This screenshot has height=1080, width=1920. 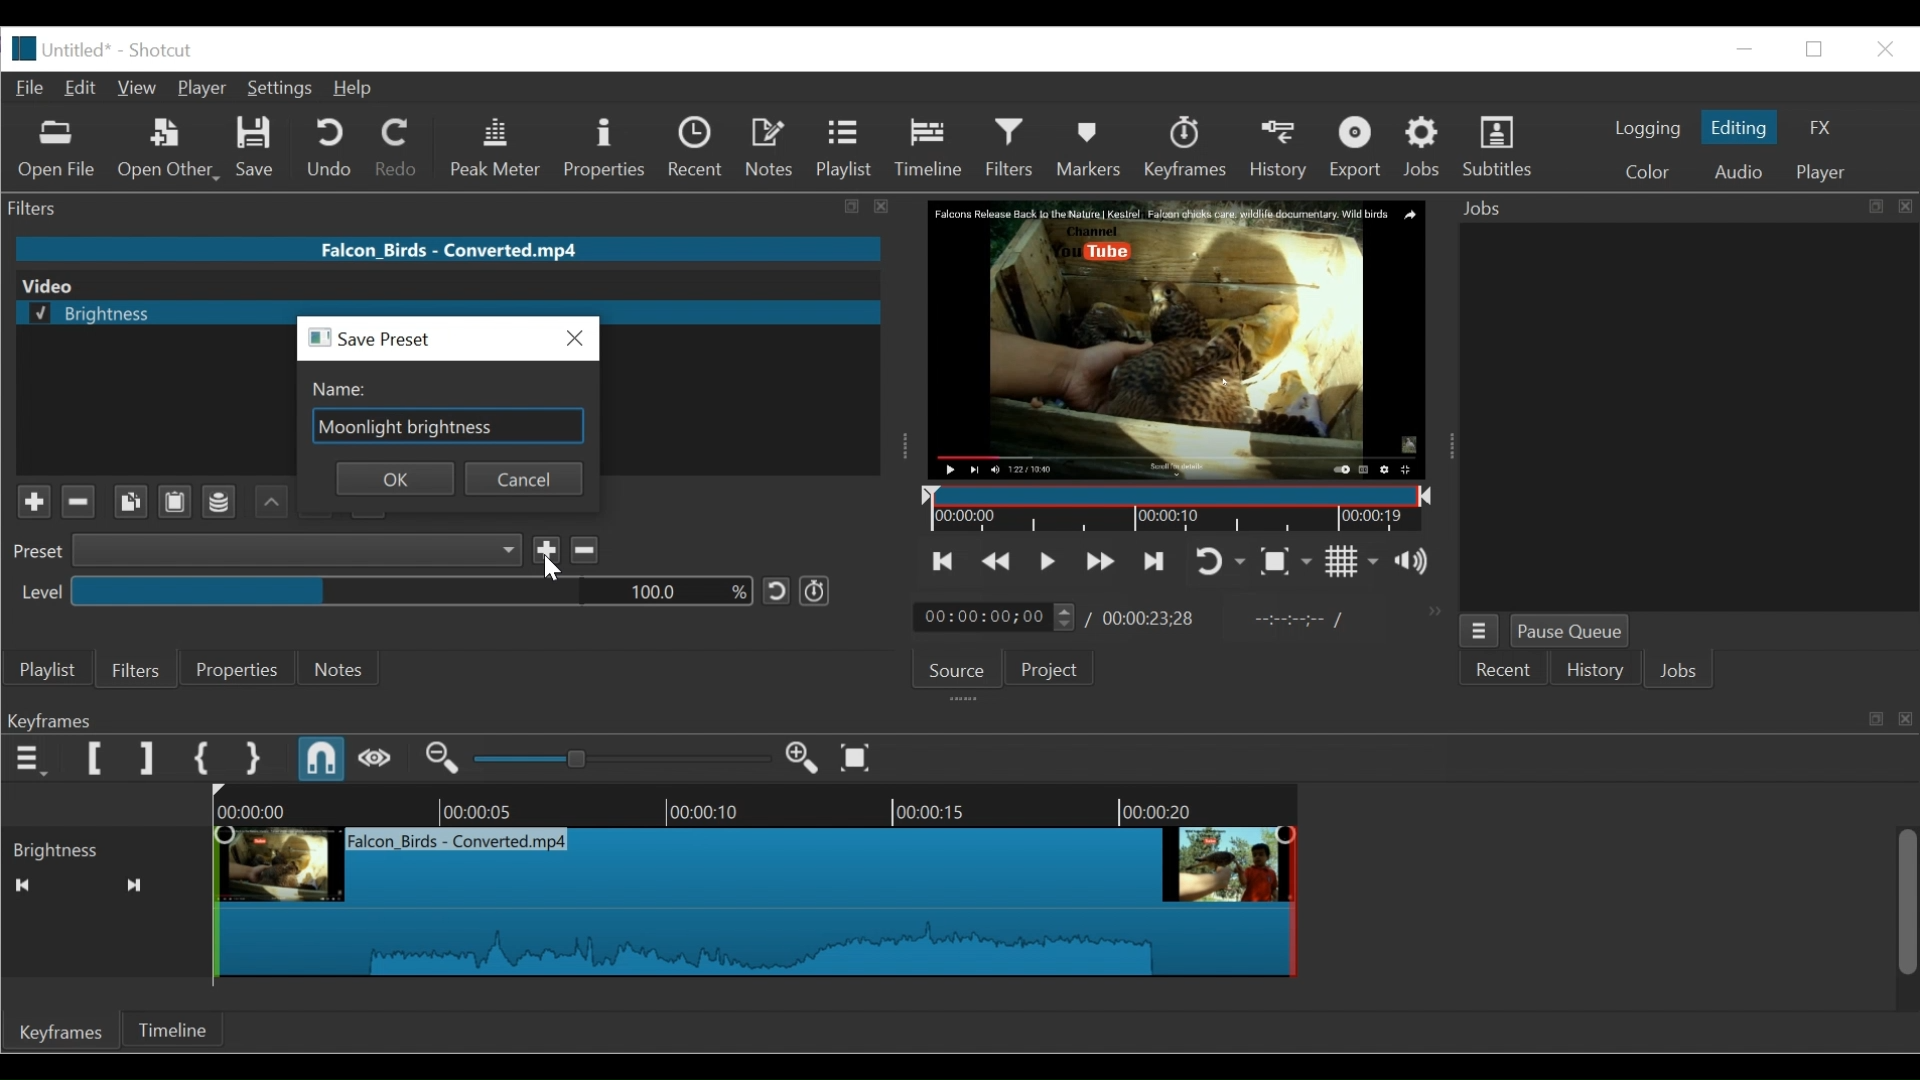 What do you see at coordinates (81, 89) in the screenshot?
I see `Edit` at bounding box center [81, 89].